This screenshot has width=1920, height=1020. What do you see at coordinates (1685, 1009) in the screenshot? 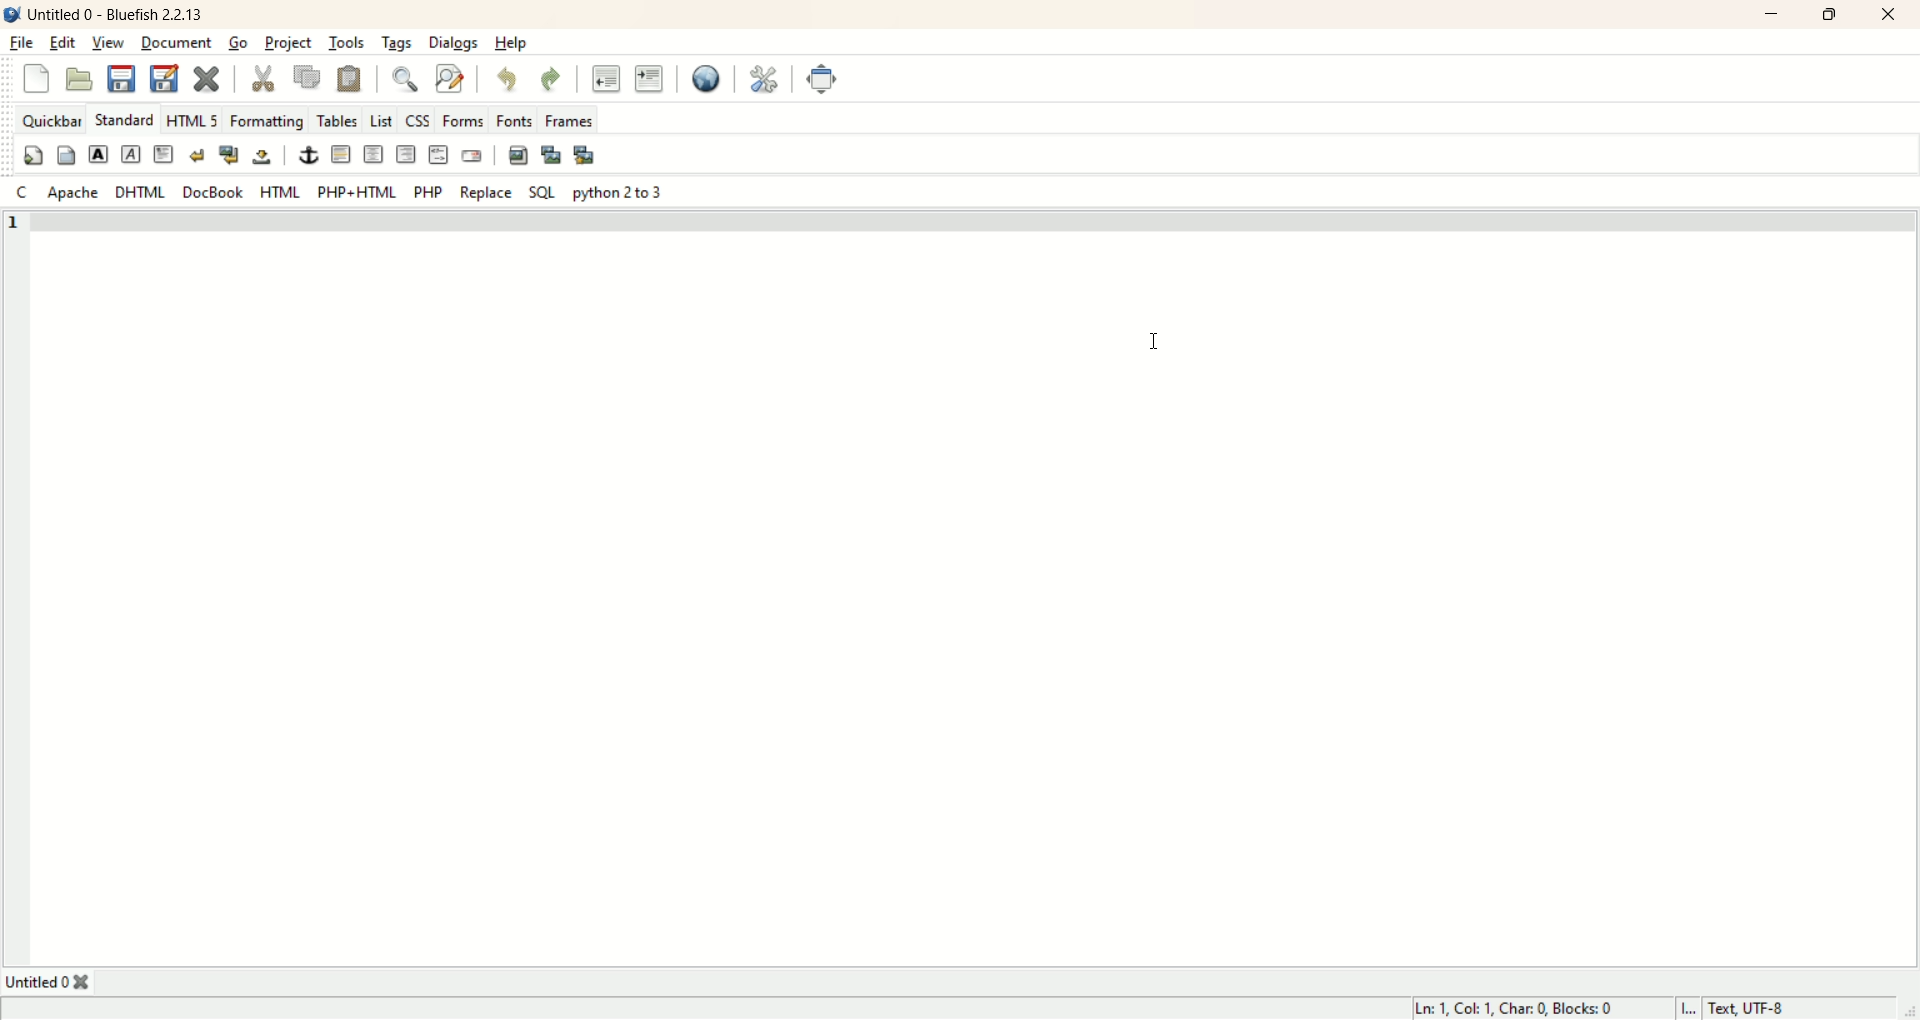
I see `I` at bounding box center [1685, 1009].